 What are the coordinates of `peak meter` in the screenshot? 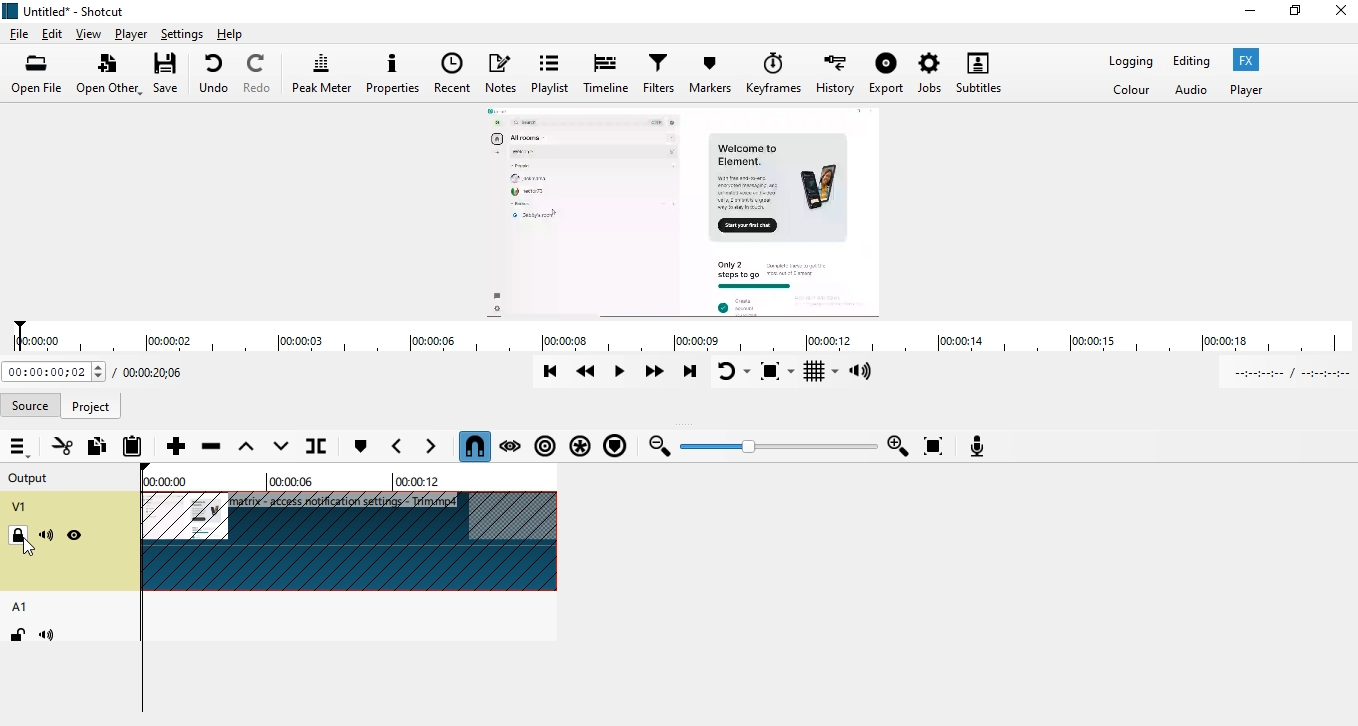 It's located at (321, 71).